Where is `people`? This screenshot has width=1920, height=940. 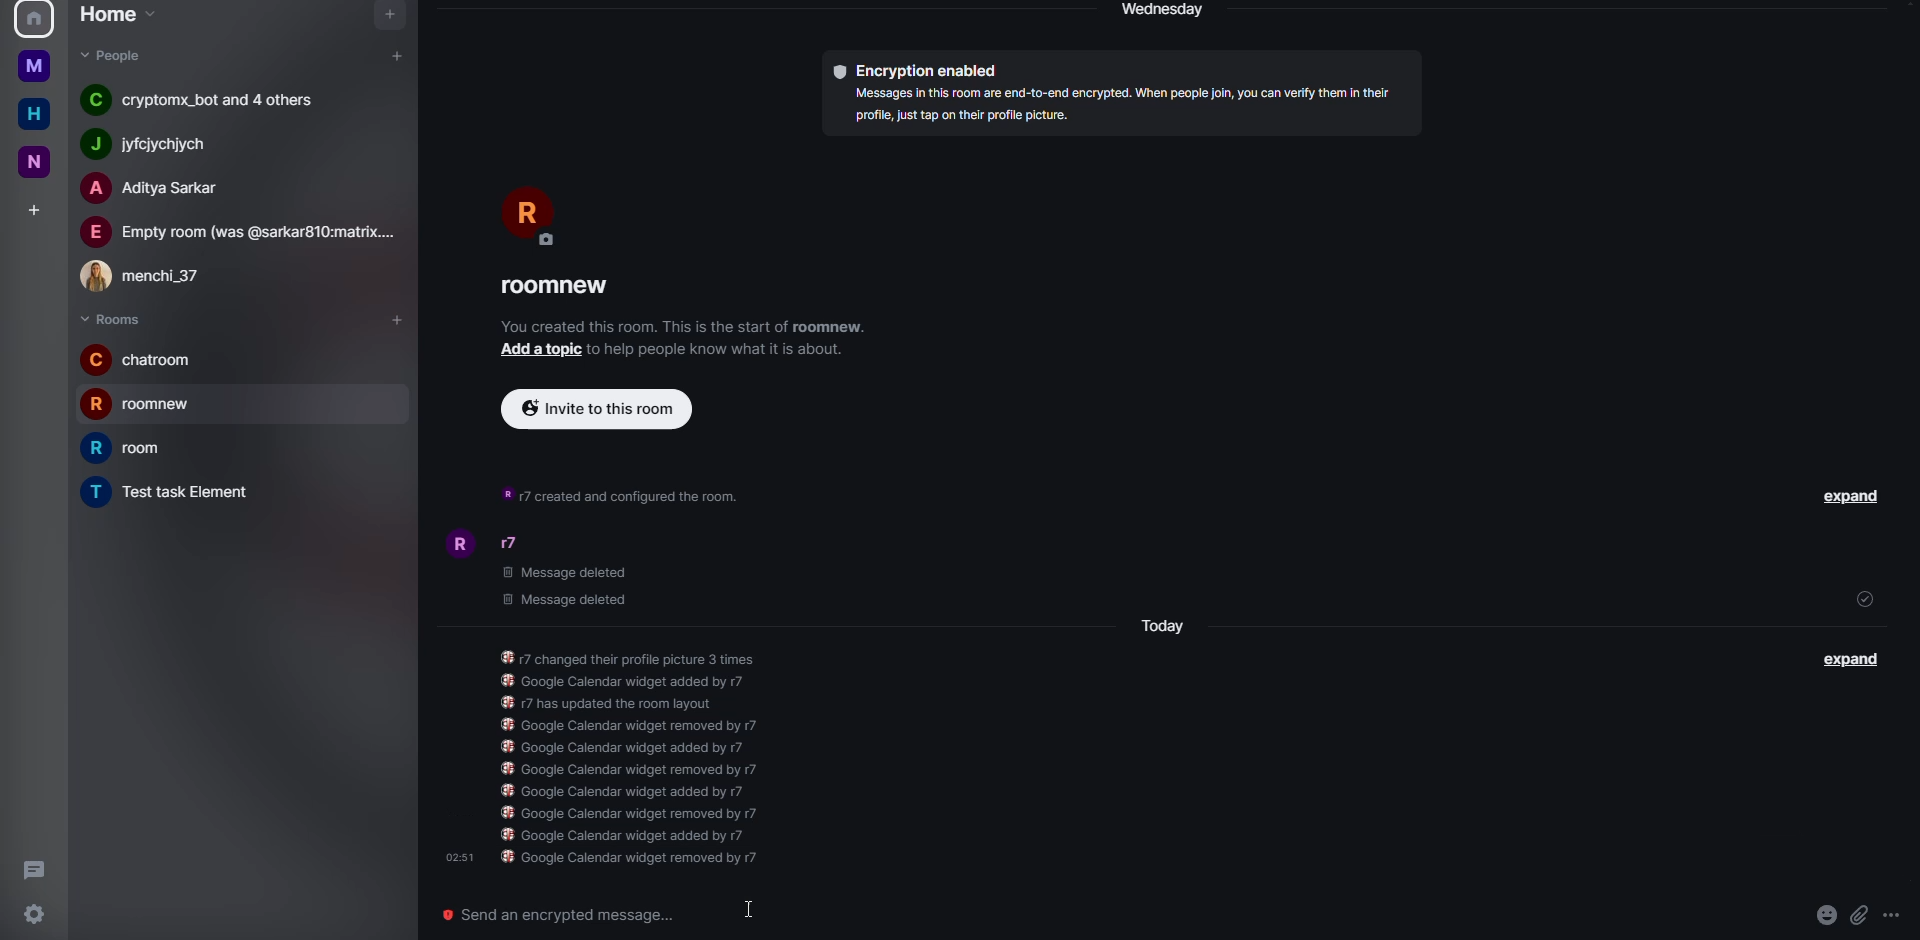
people is located at coordinates (112, 57).